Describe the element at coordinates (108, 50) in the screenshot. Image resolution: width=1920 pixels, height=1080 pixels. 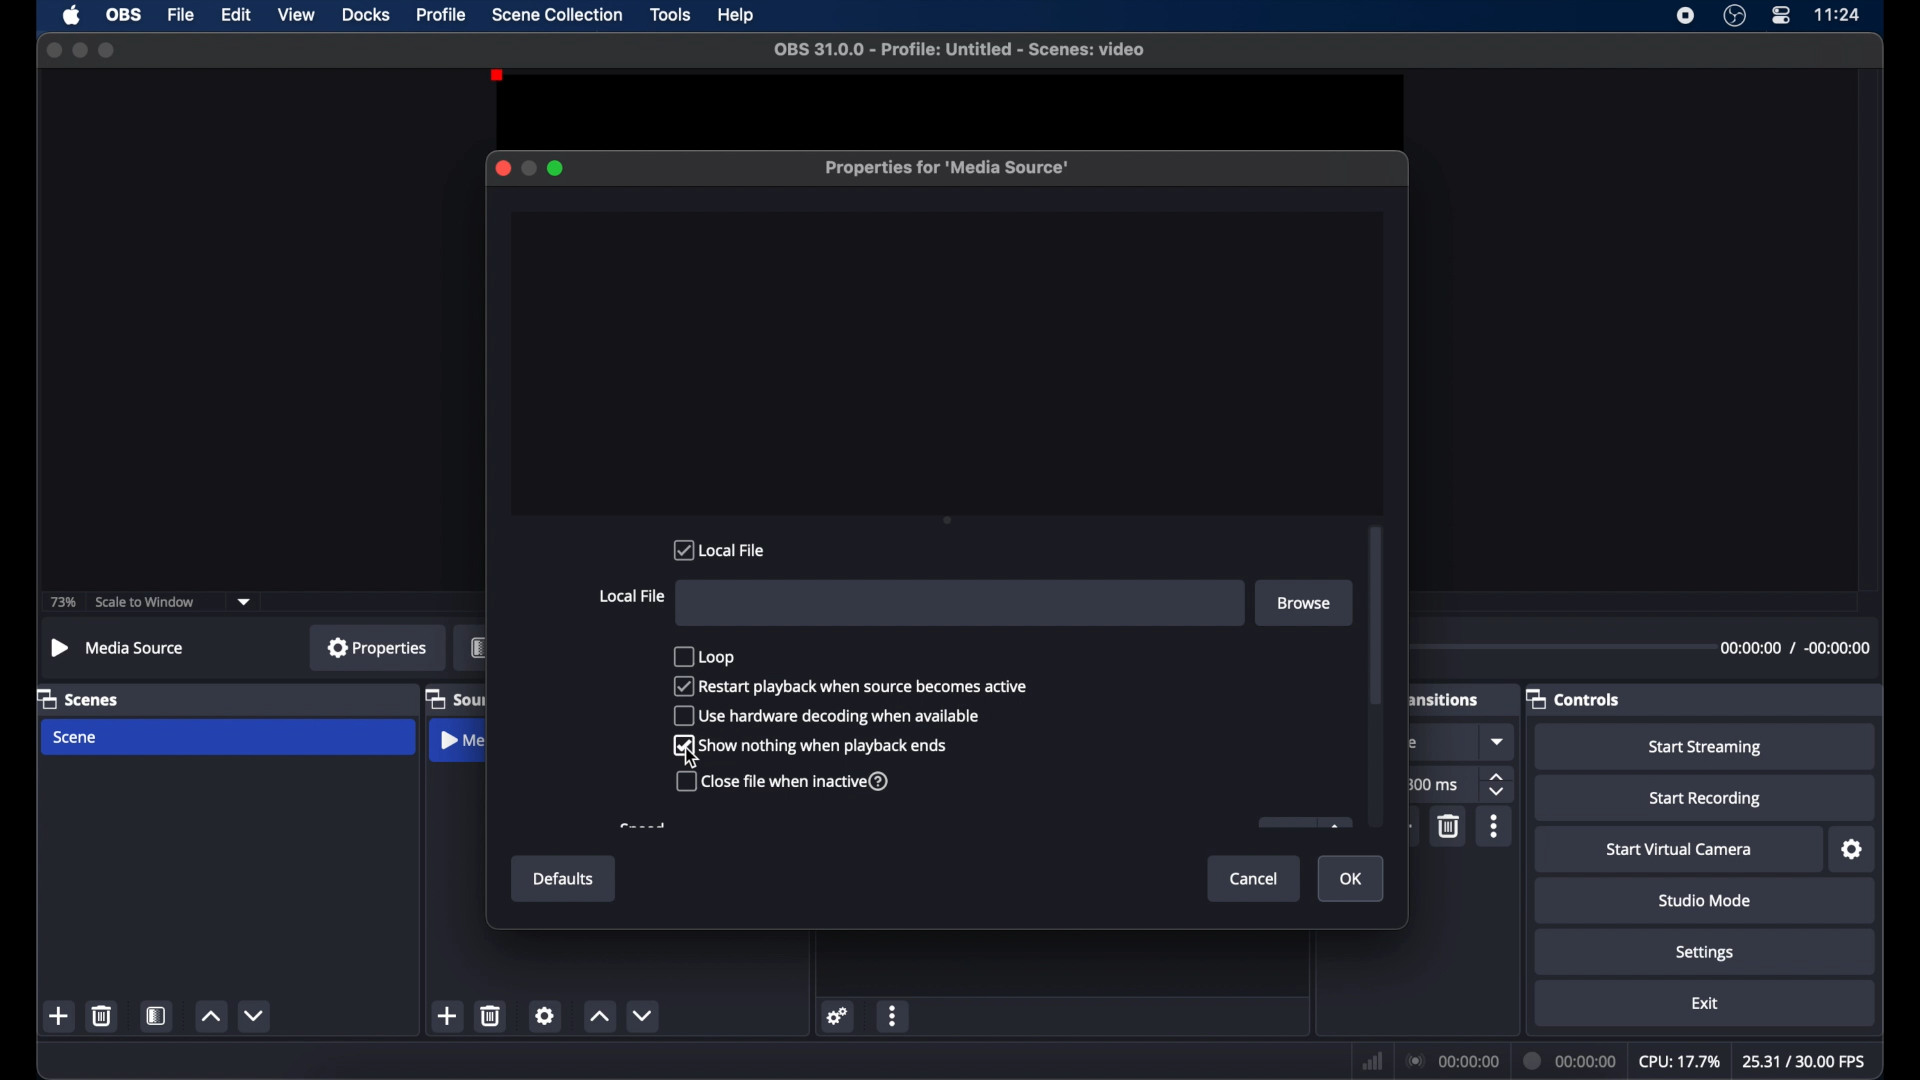
I see `maximize` at that location.